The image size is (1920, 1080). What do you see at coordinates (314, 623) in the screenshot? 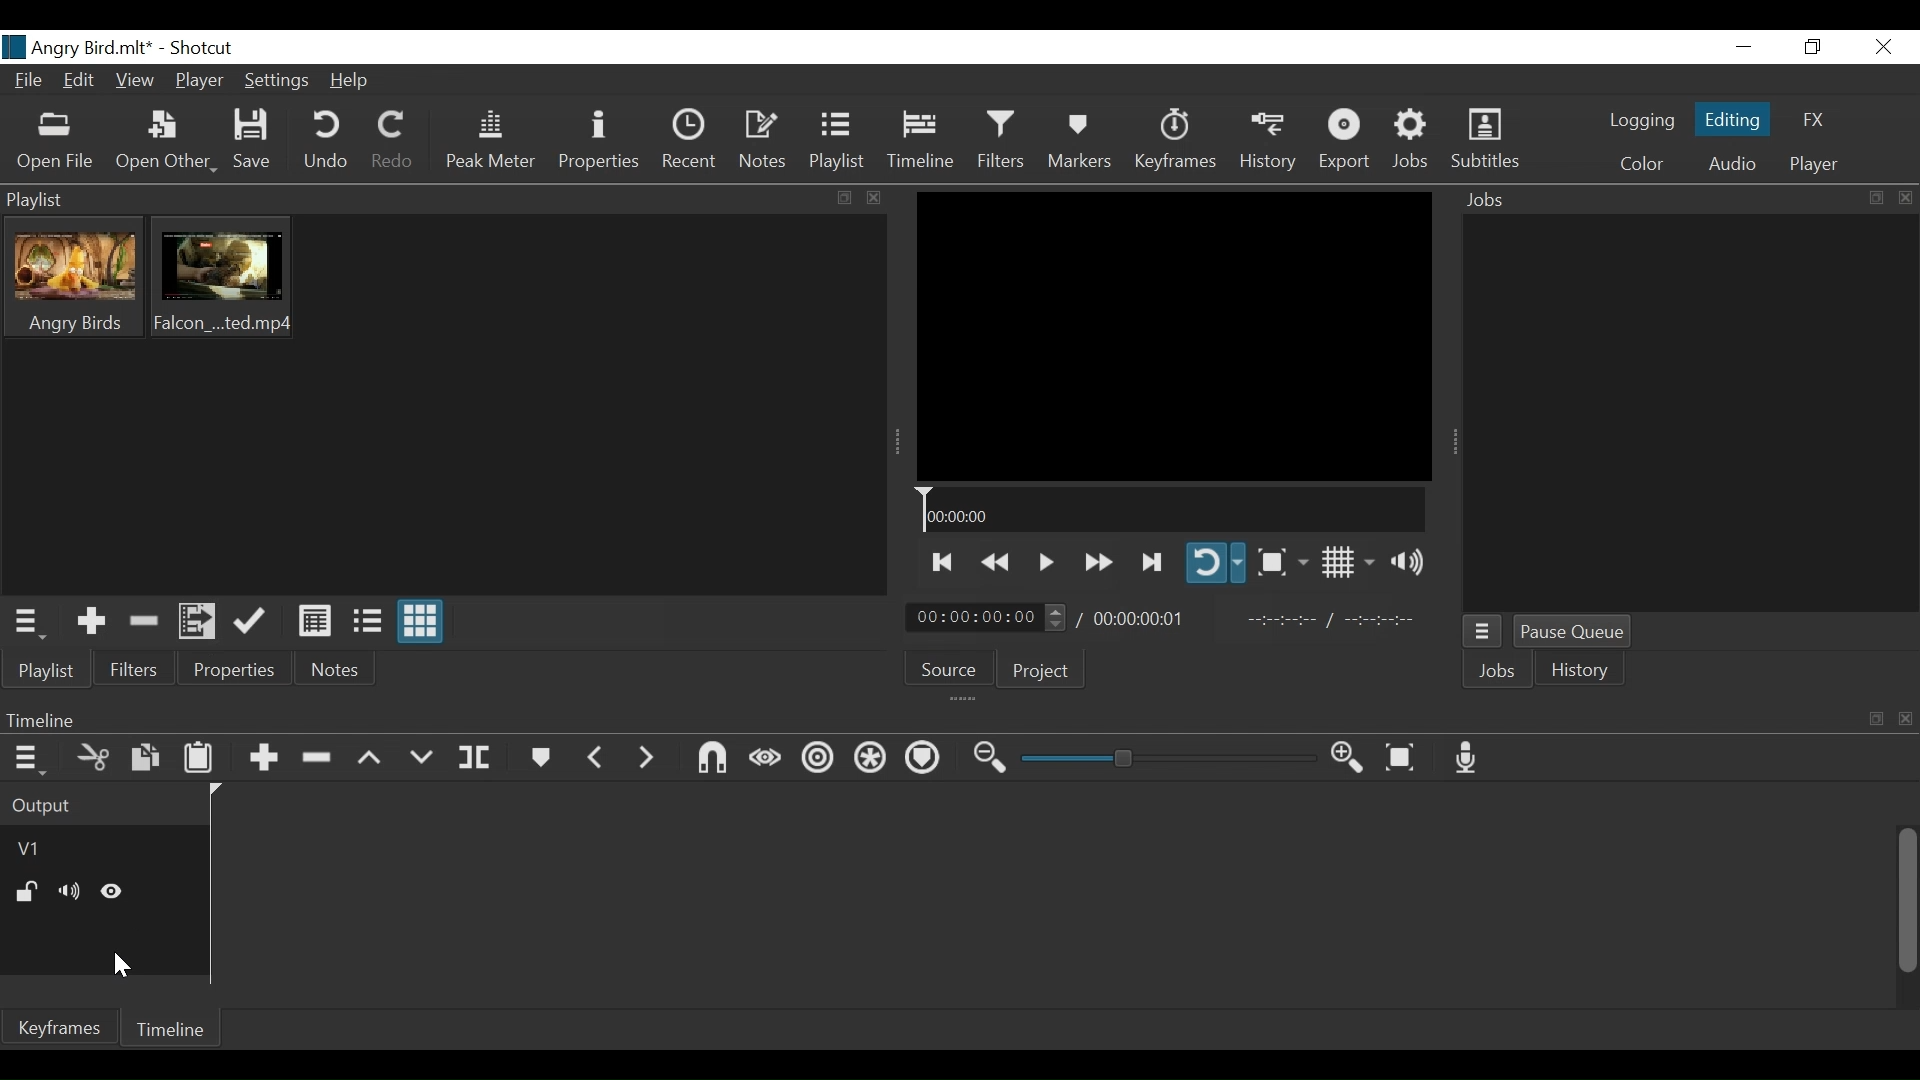
I see `View as Detail` at bounding box center [314, 623].